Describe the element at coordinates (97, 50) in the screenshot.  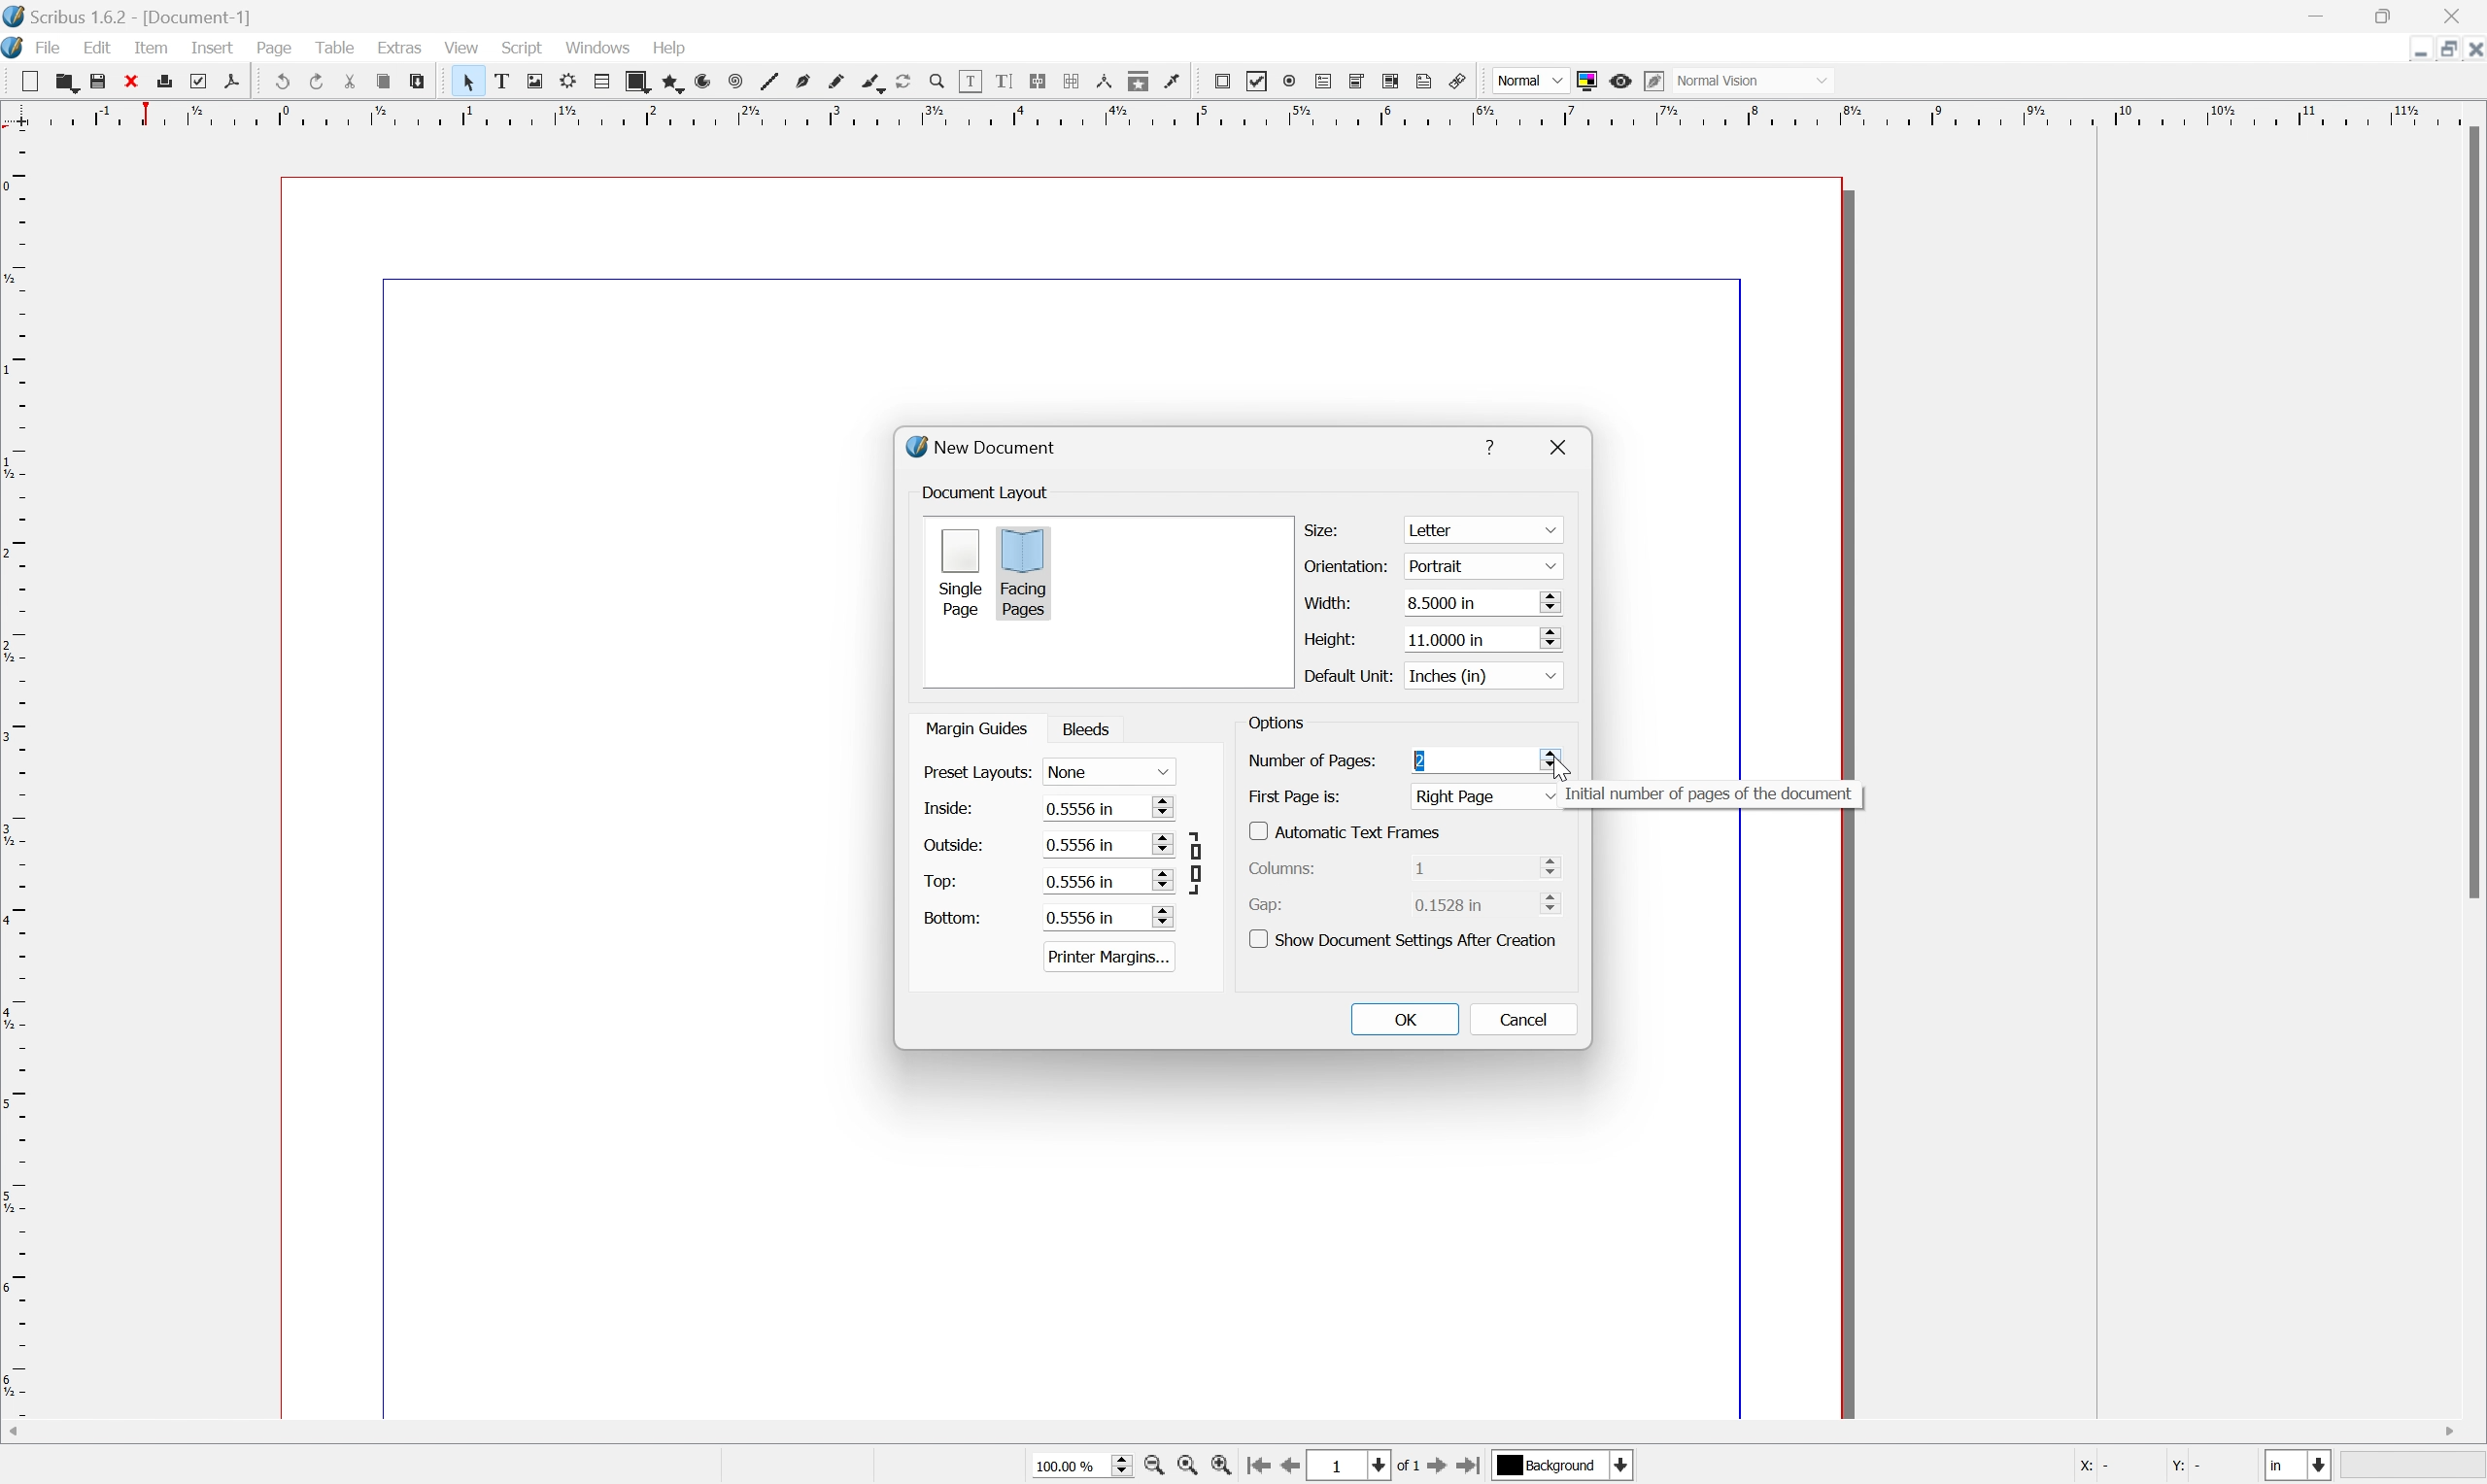
I see `Edit` at that location.